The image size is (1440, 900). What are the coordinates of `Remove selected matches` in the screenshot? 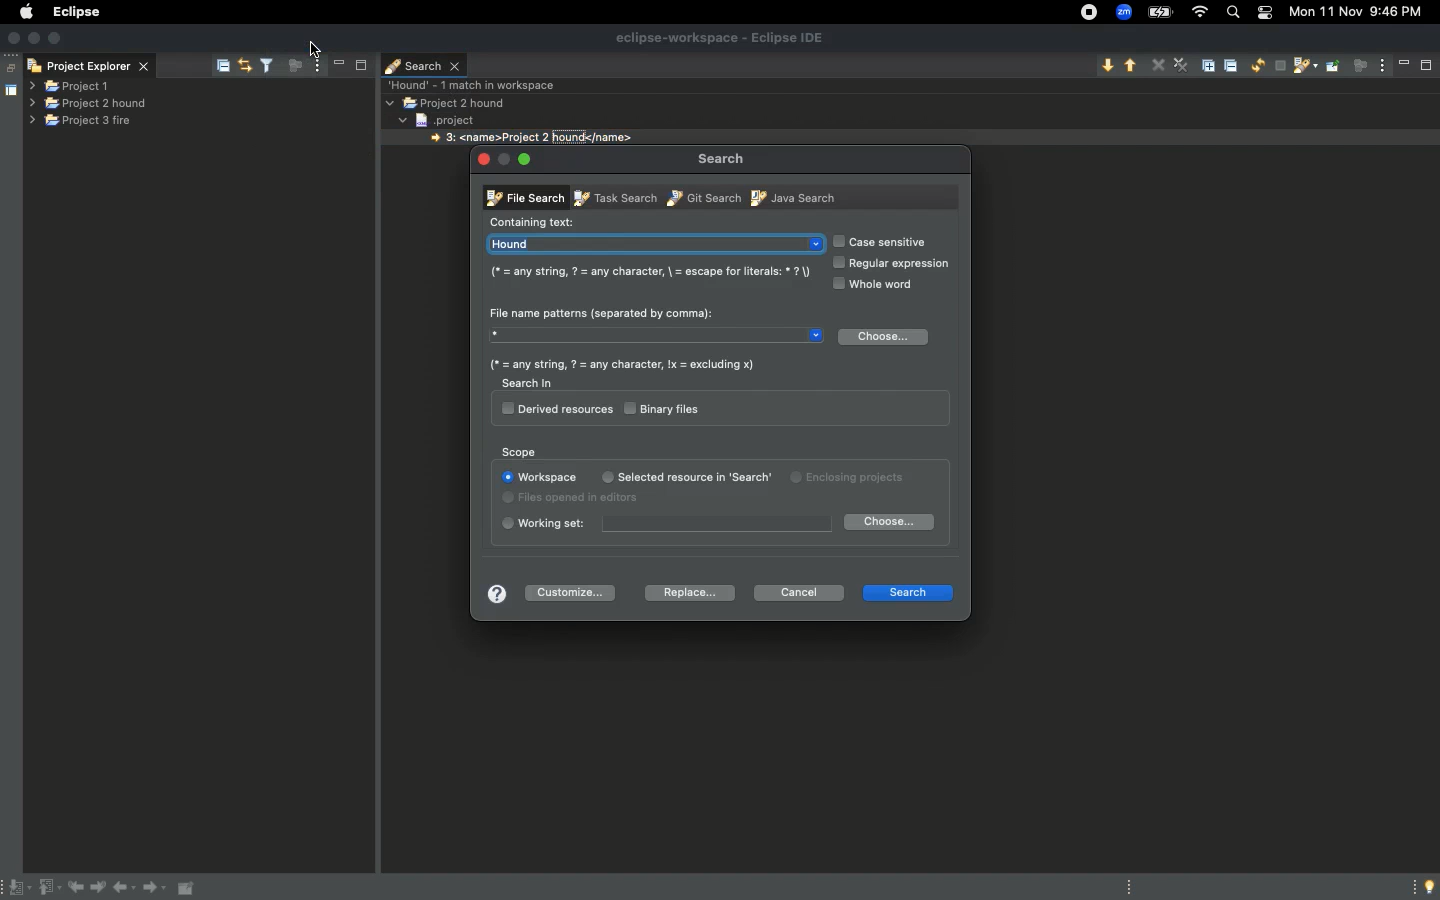 It's located at (1159, 64).